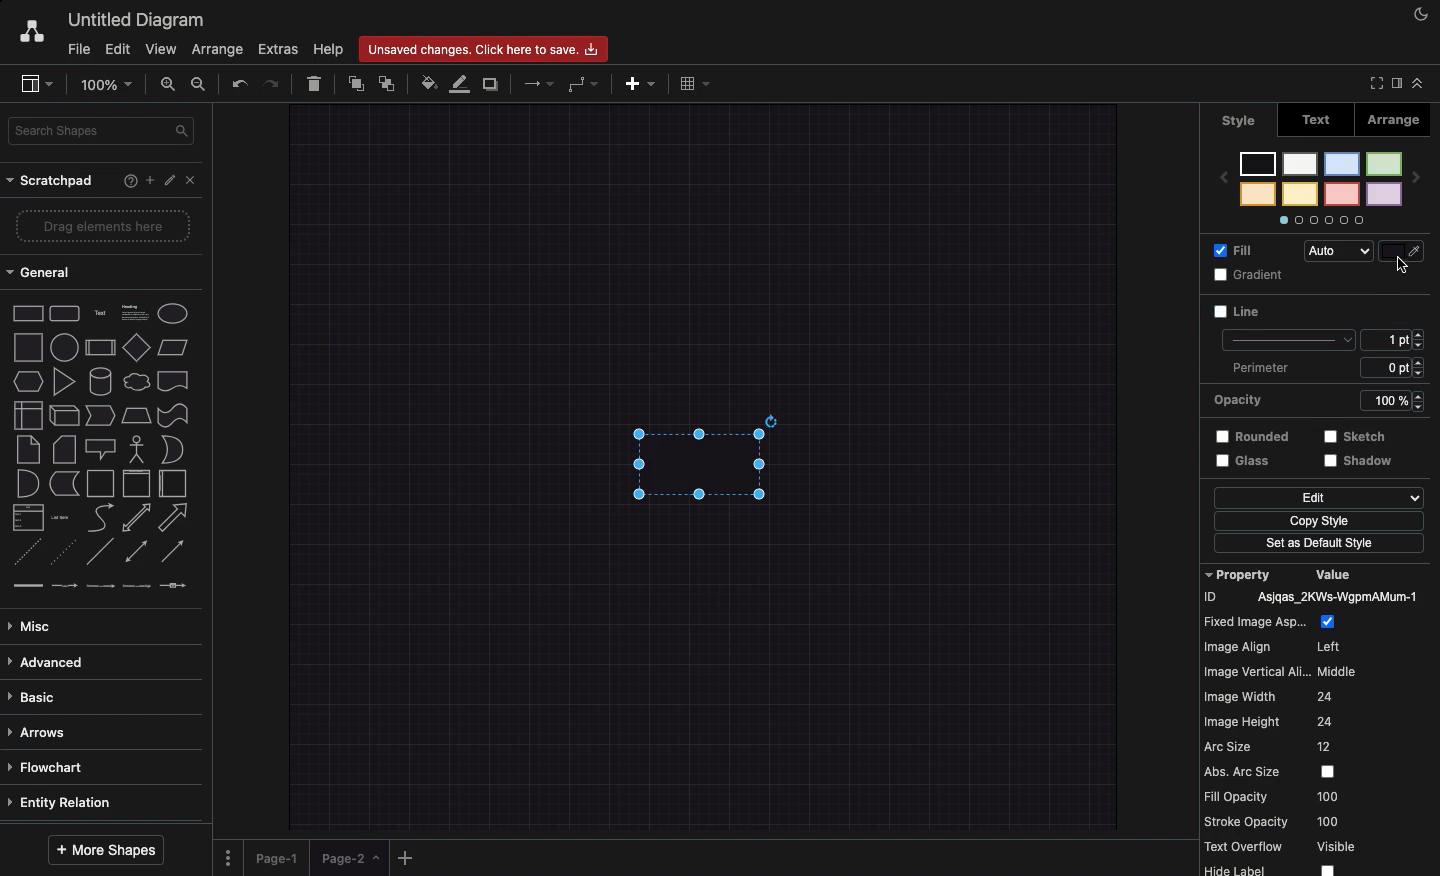  I want to click on and, so click(27, 484).